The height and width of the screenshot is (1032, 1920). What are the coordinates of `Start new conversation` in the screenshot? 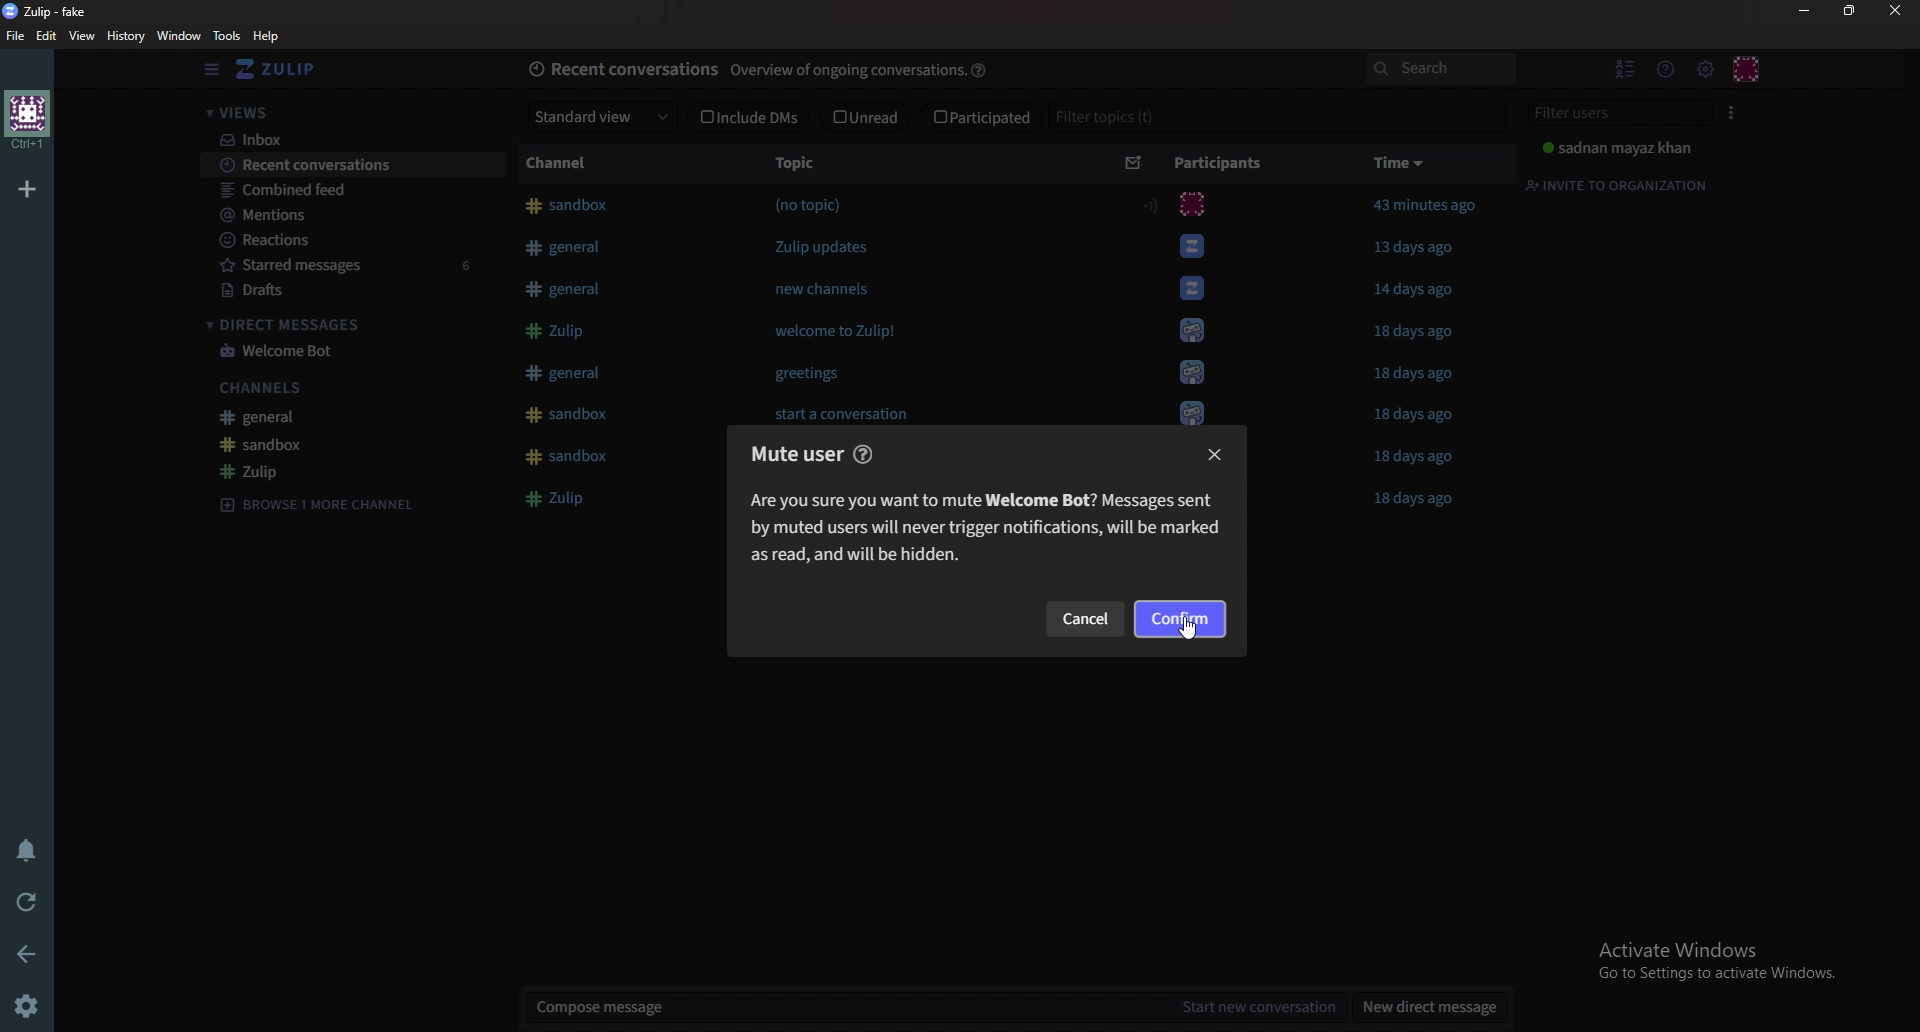 It's located at (1267, 1005).